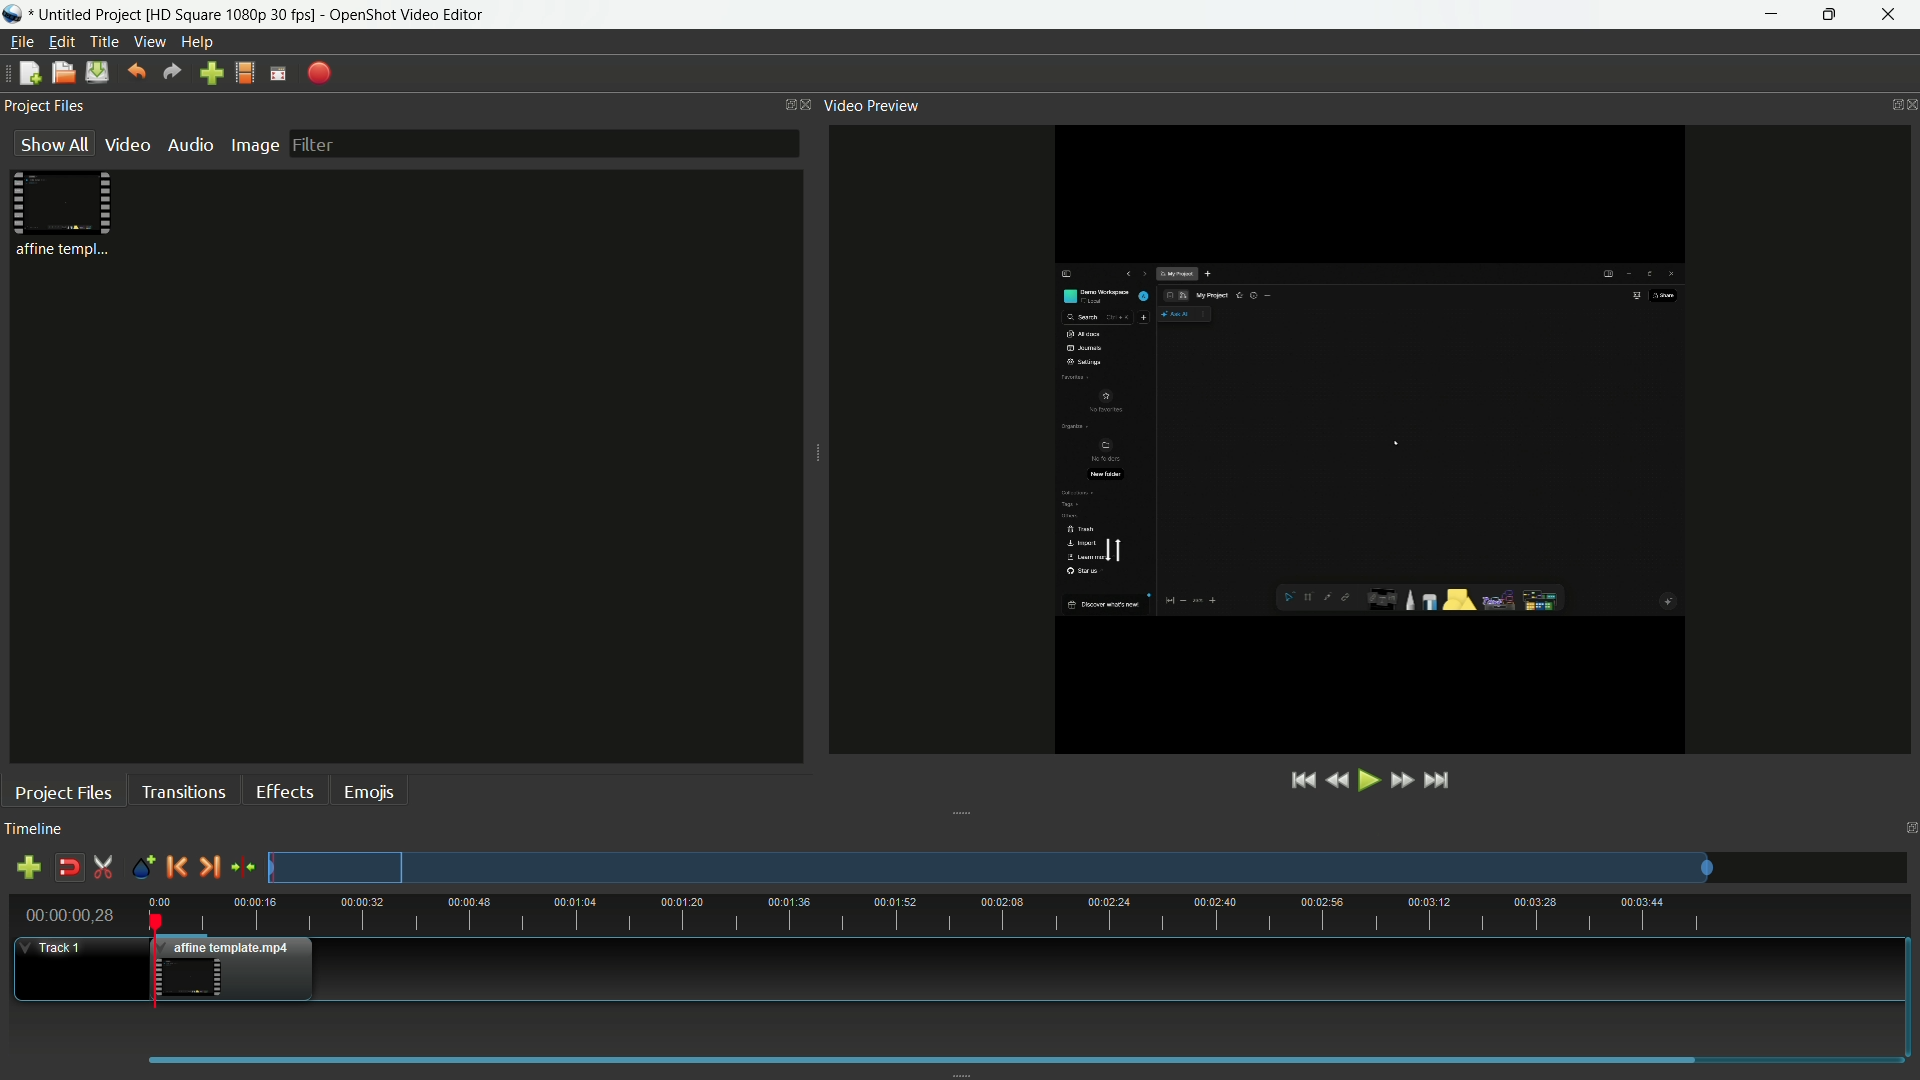  What do you see at coordinates (127, 145) in the screenshot?
I see `video` at bounding box center [127, 145].